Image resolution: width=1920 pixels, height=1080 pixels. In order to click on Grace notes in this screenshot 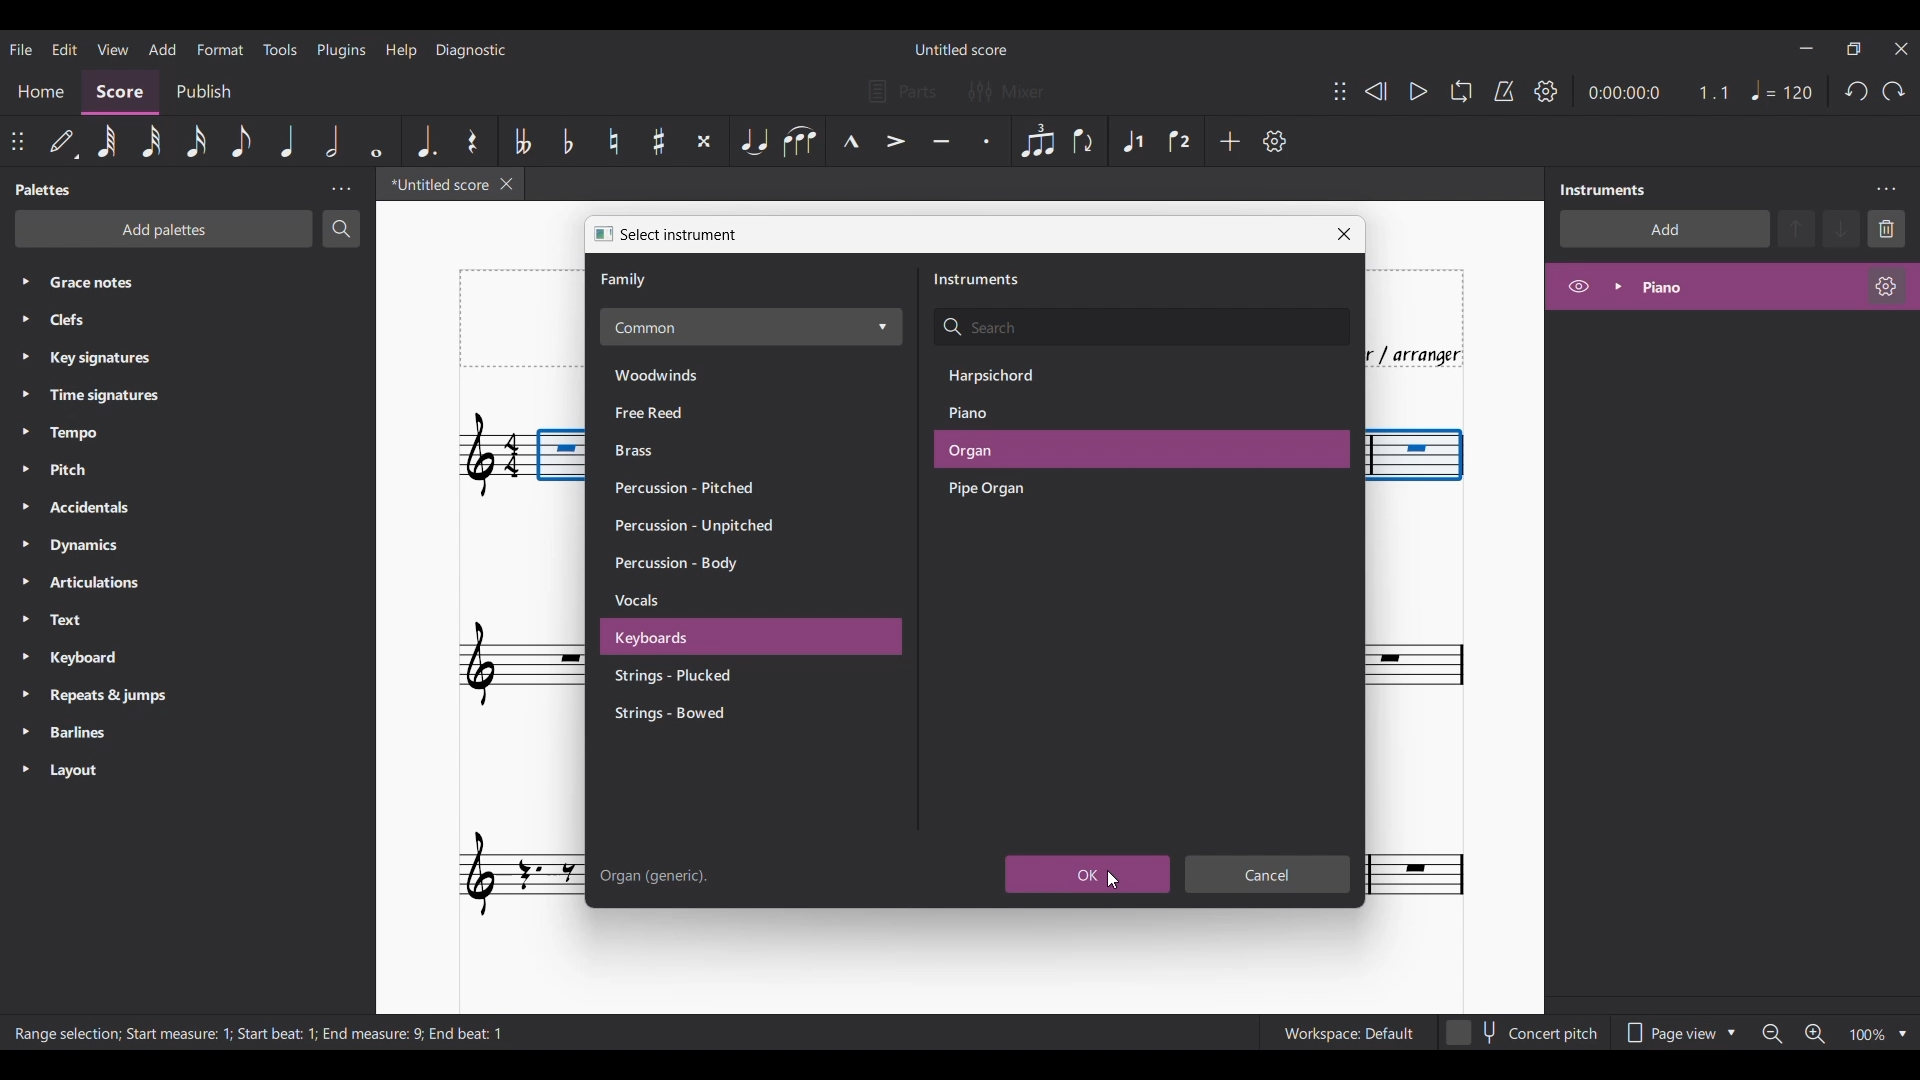, I will do `click(202, 280)`.